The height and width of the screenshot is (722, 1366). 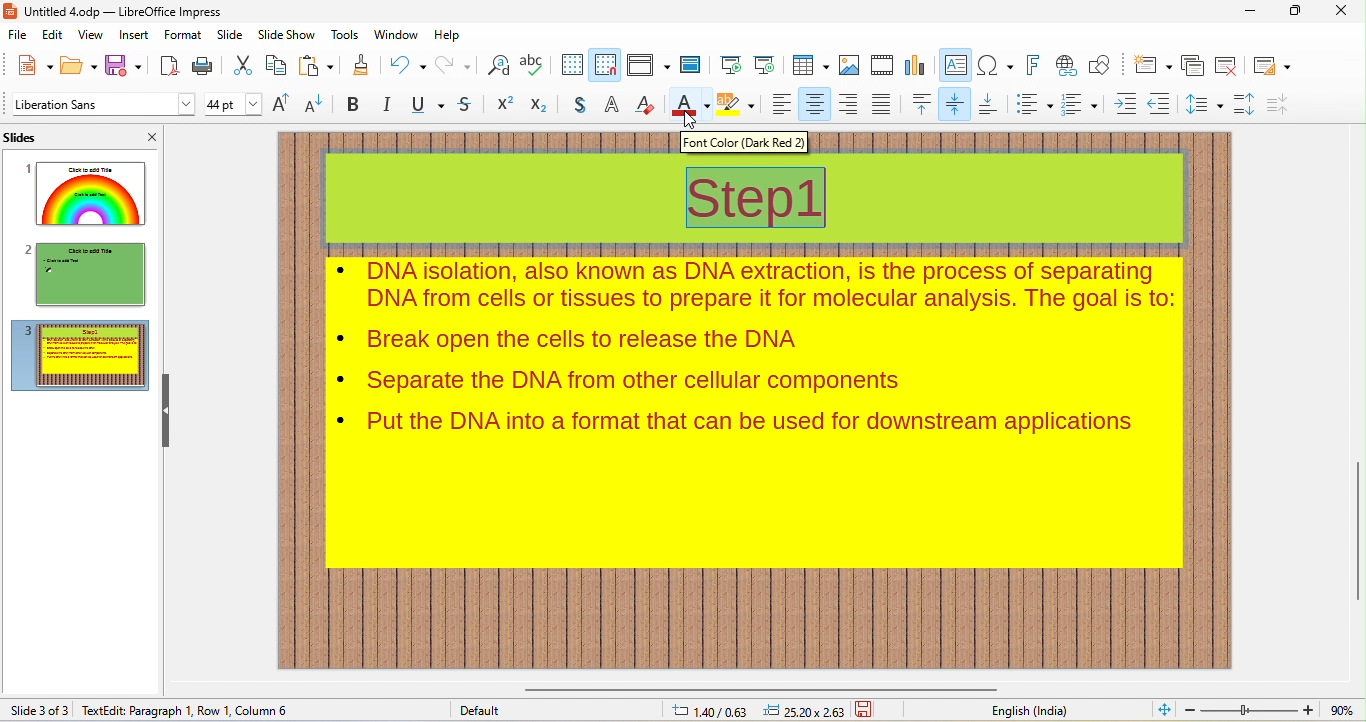 I want to click on minimize, so click(x=1254, y=14).